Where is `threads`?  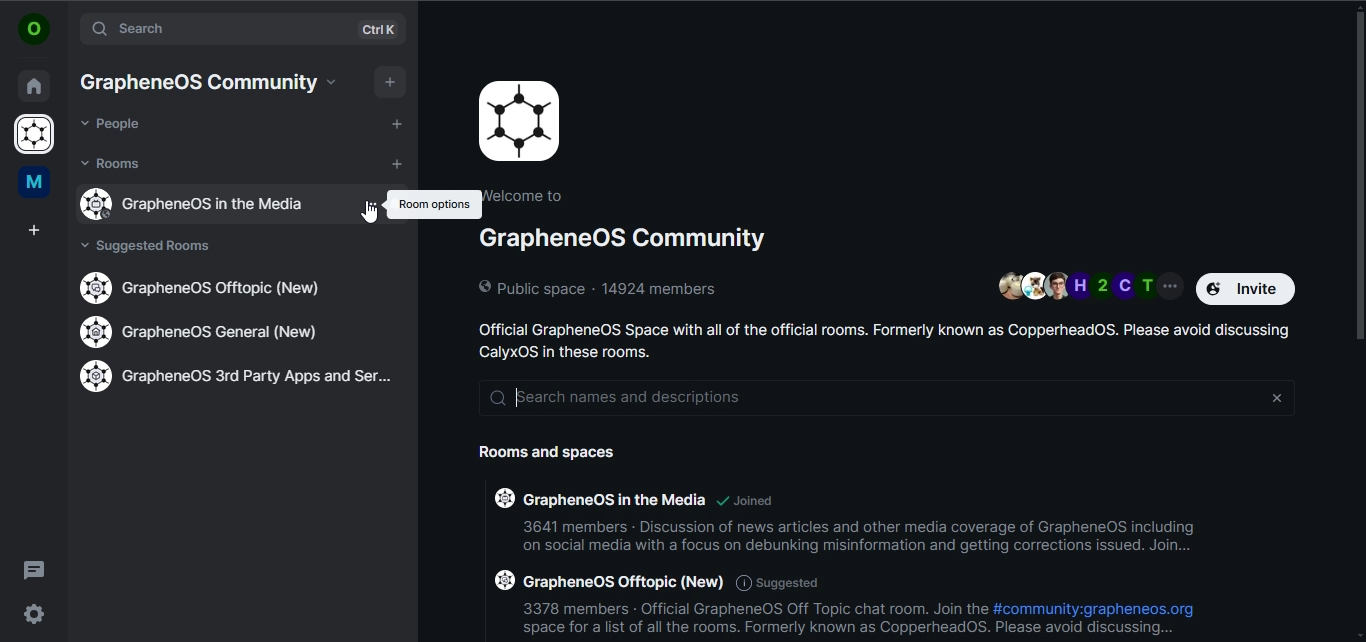 threads is located at coordinates (34, 569).